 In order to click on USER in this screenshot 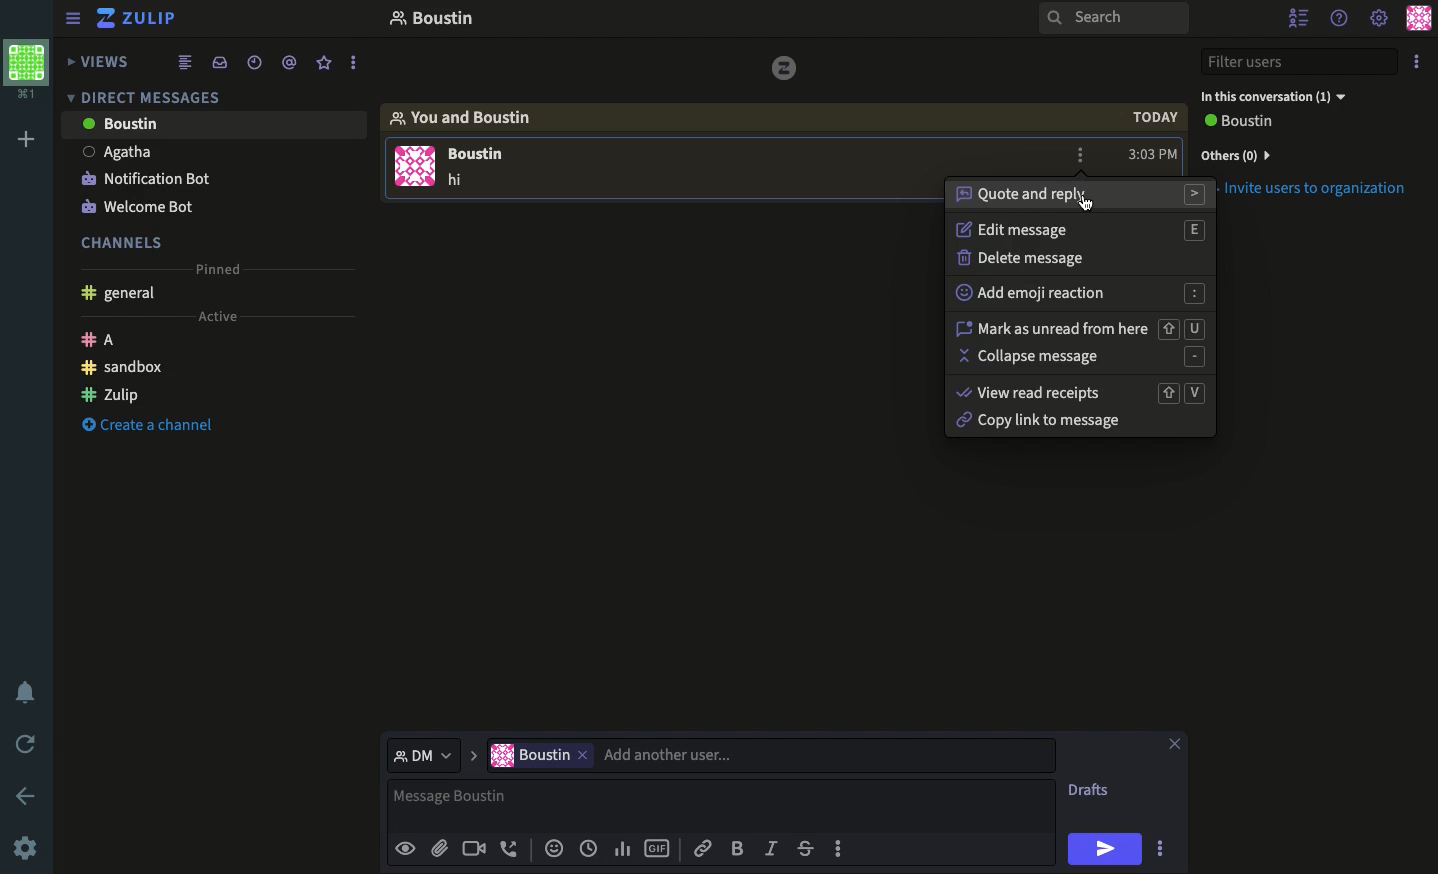, I will do `click(484, 156)`.